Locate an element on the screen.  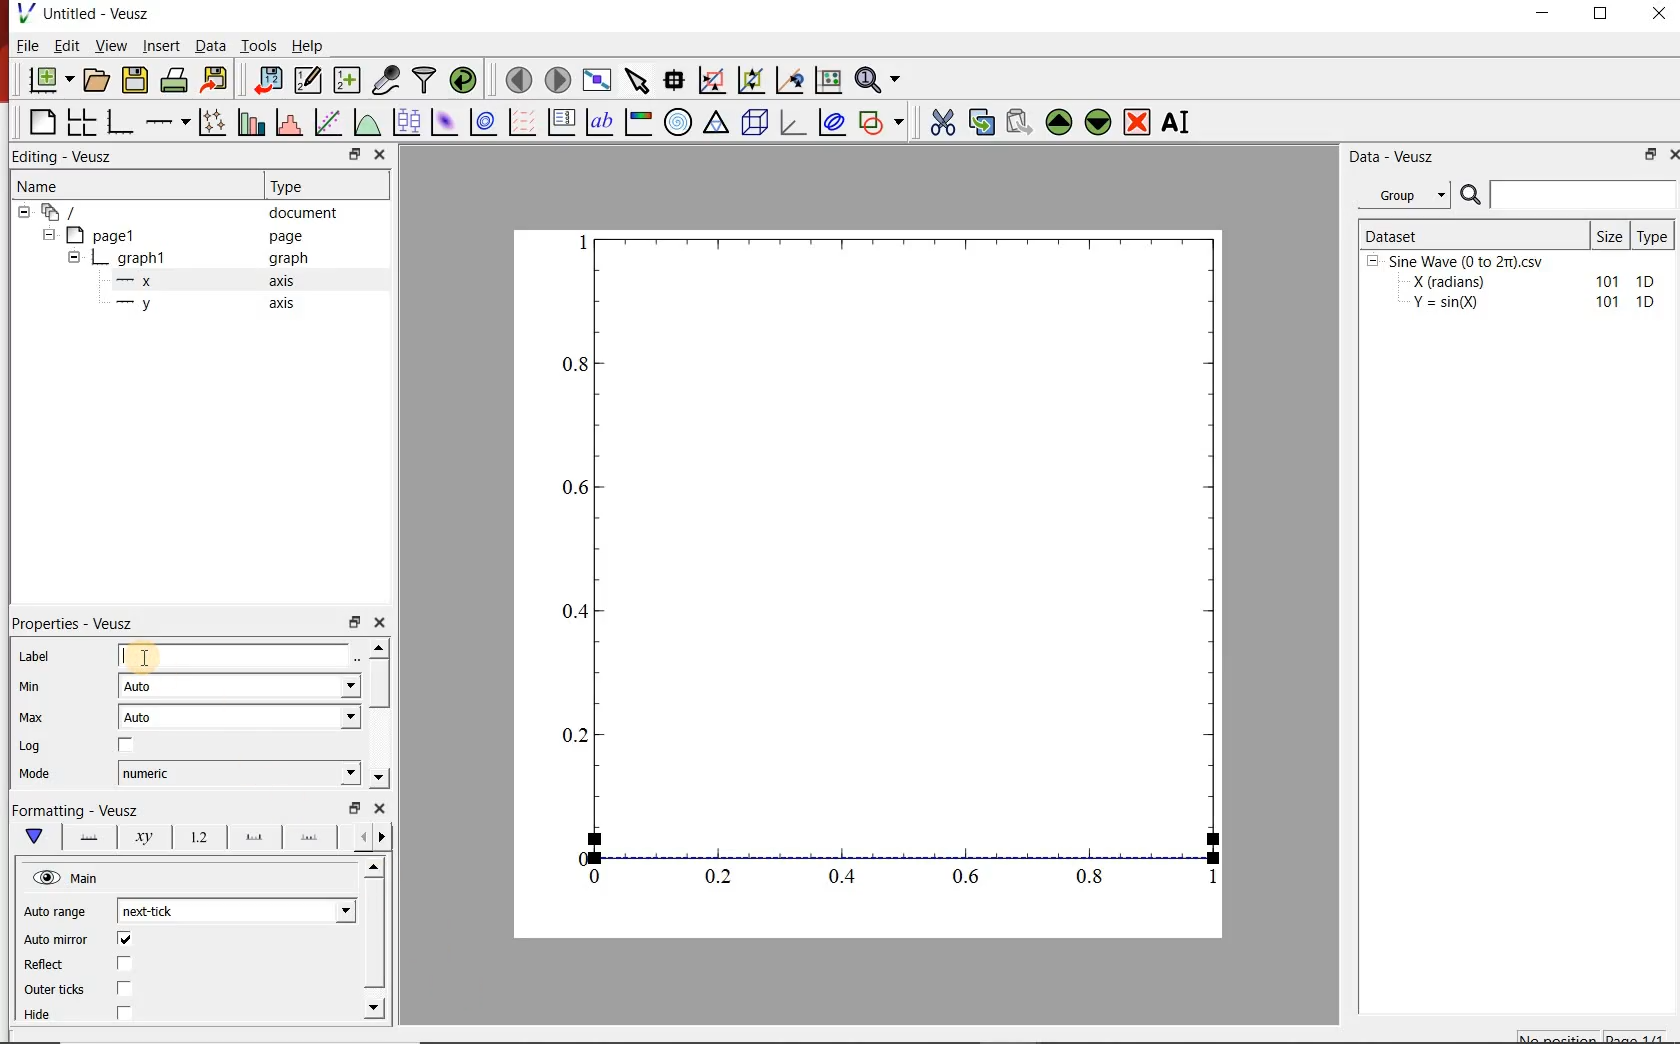
Data - Veusz is located at coordinates (1395, 158).